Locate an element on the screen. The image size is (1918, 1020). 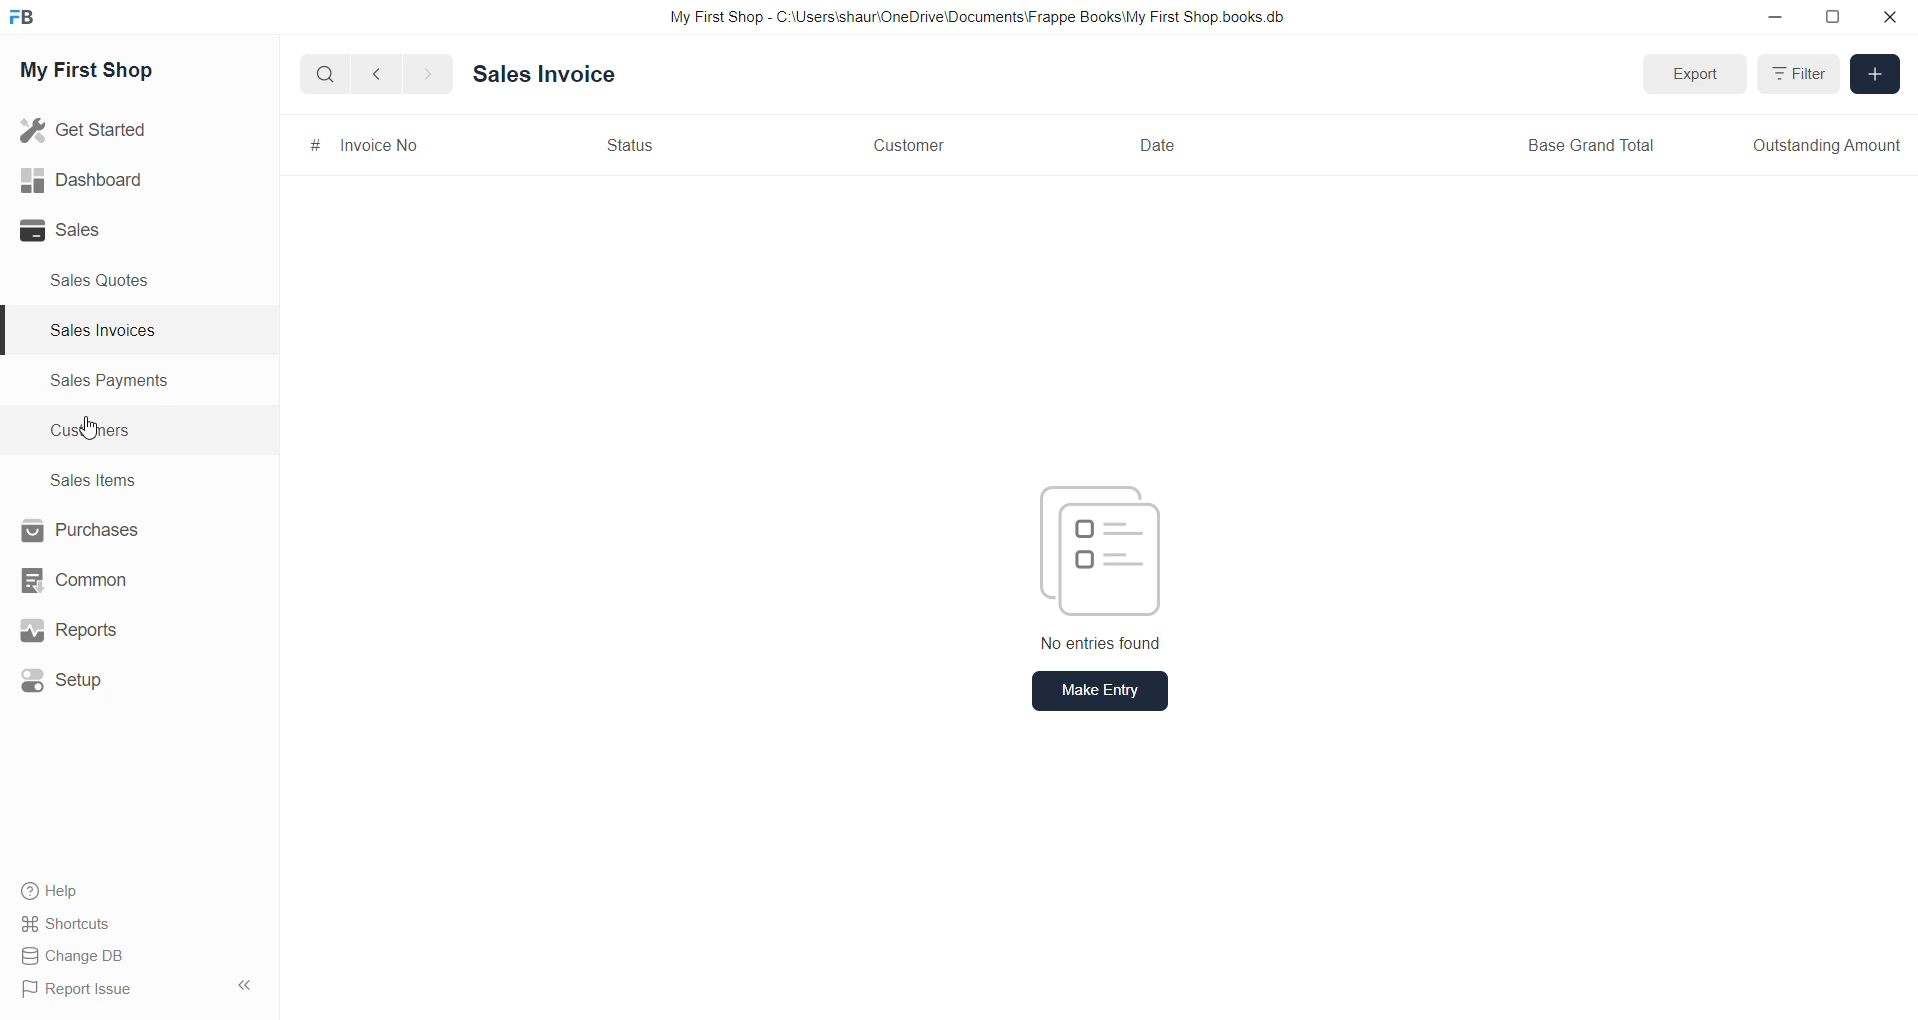
Sales Invoice is located at coordinates (540, 79).